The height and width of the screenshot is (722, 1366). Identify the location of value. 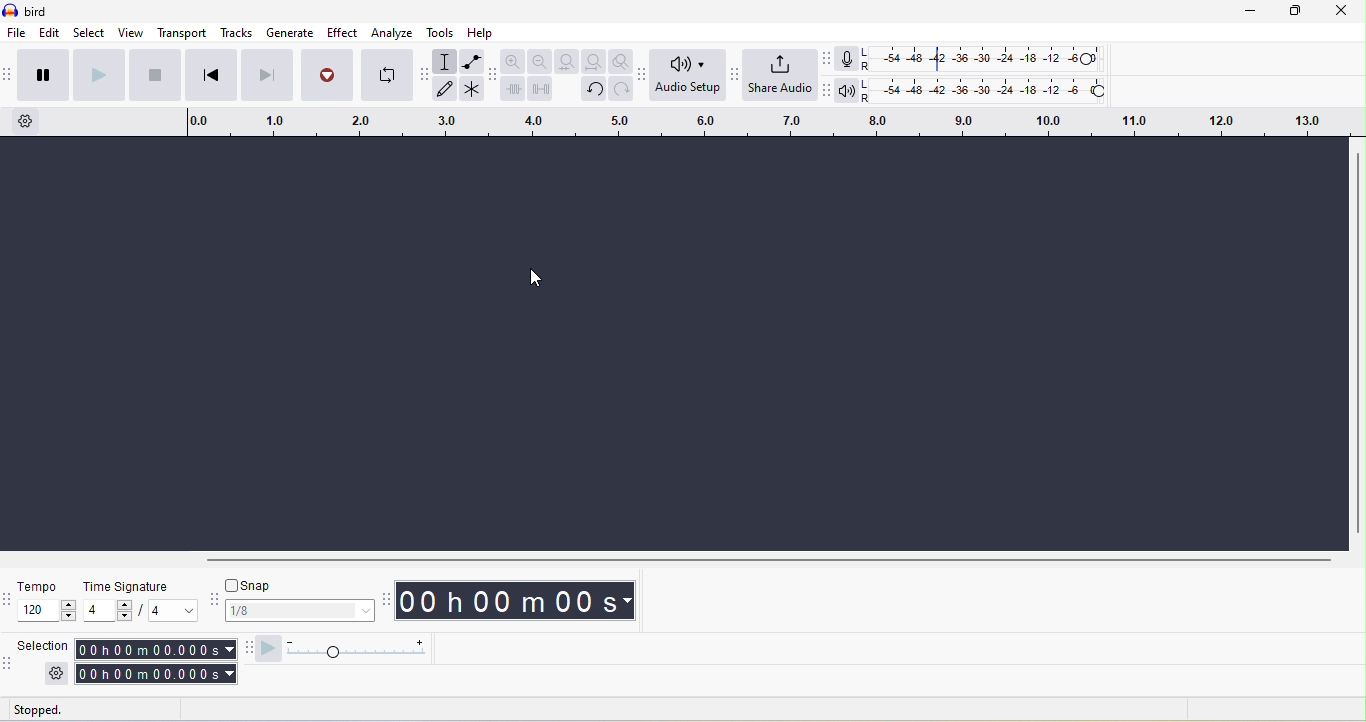
(168, 610).